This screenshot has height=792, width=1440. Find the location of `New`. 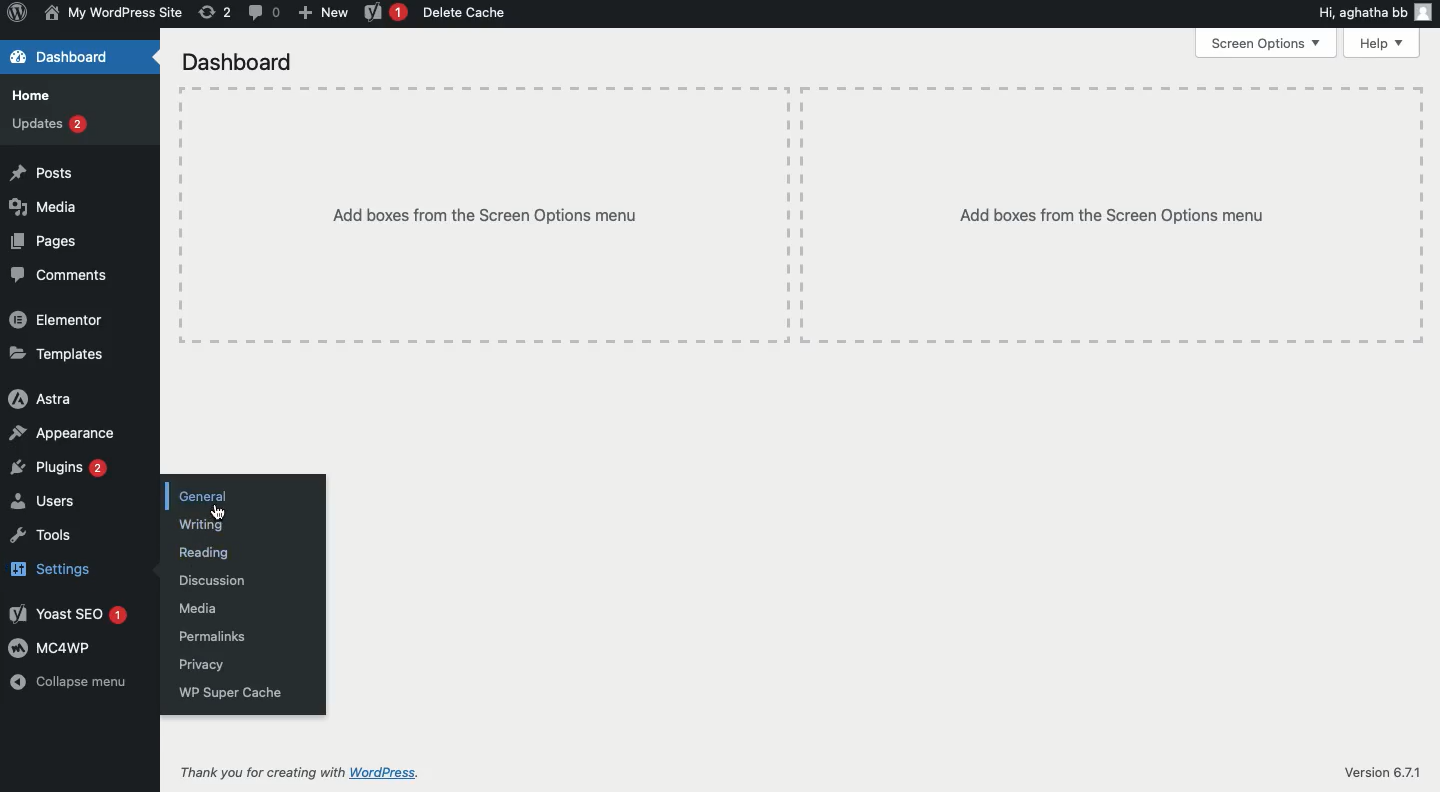

New is located at coordinates (323, 11).